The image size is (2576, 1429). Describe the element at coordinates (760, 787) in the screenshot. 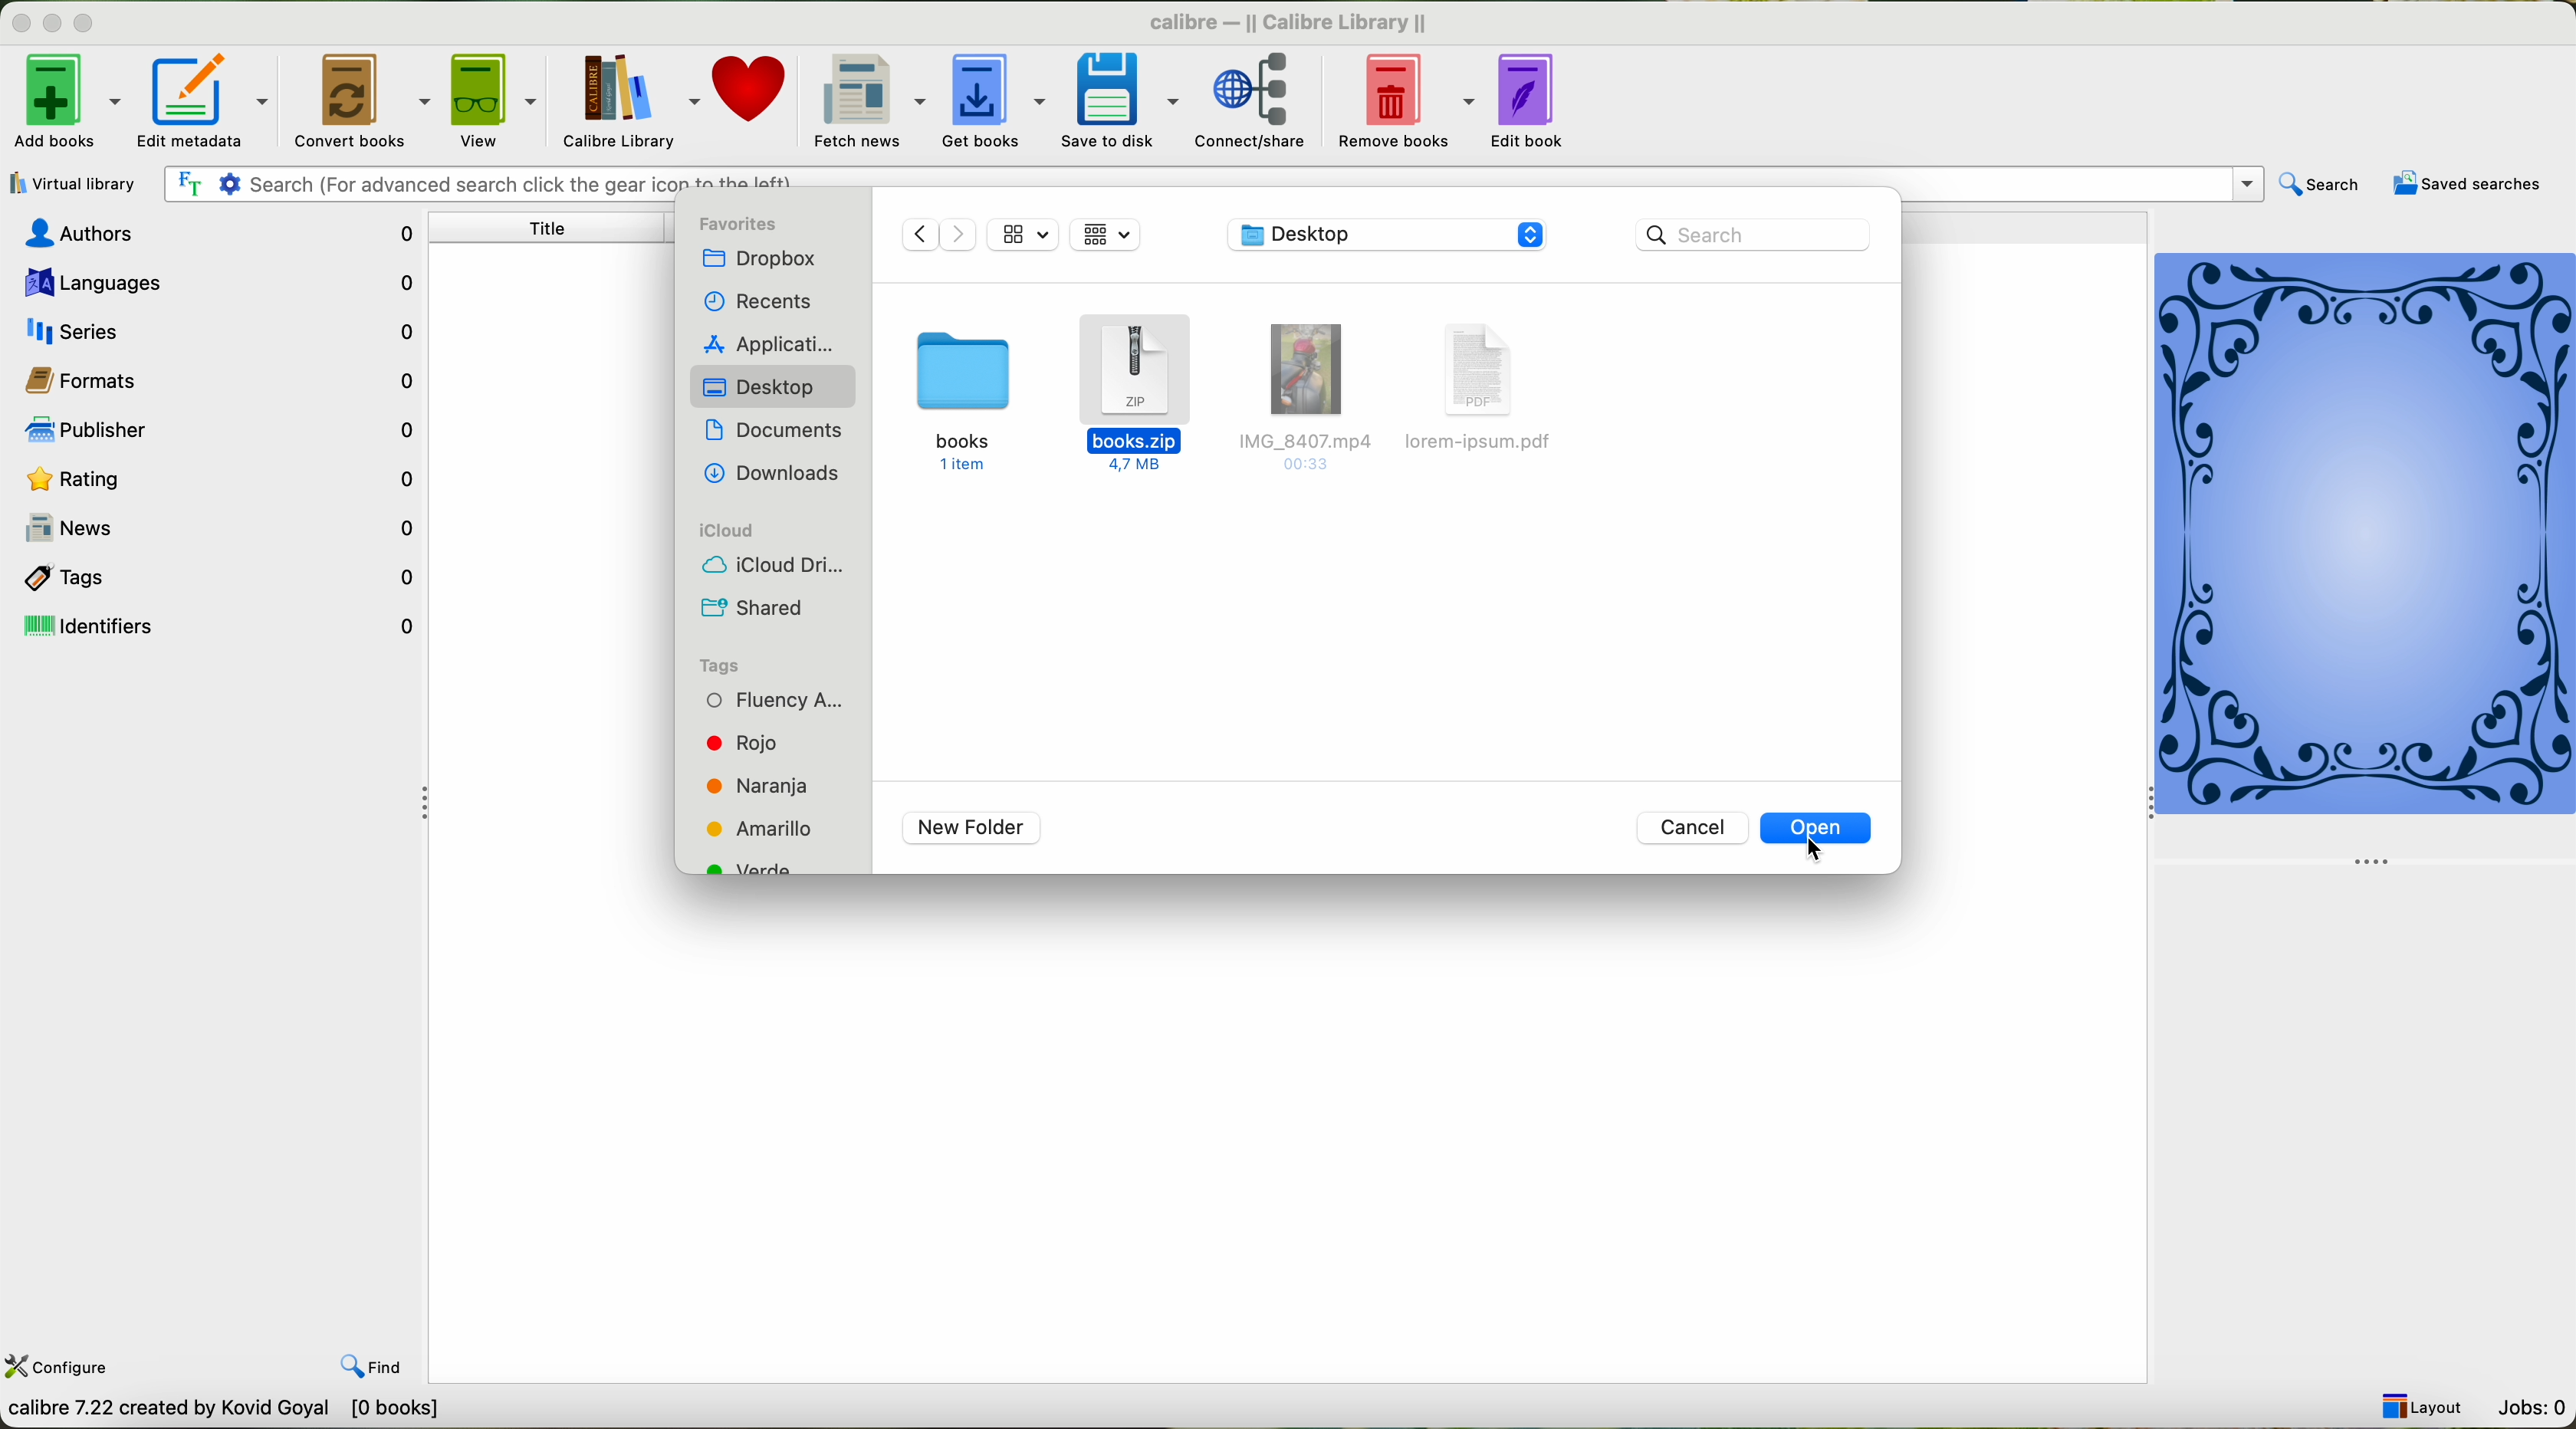

I see `orange tag` at that location.